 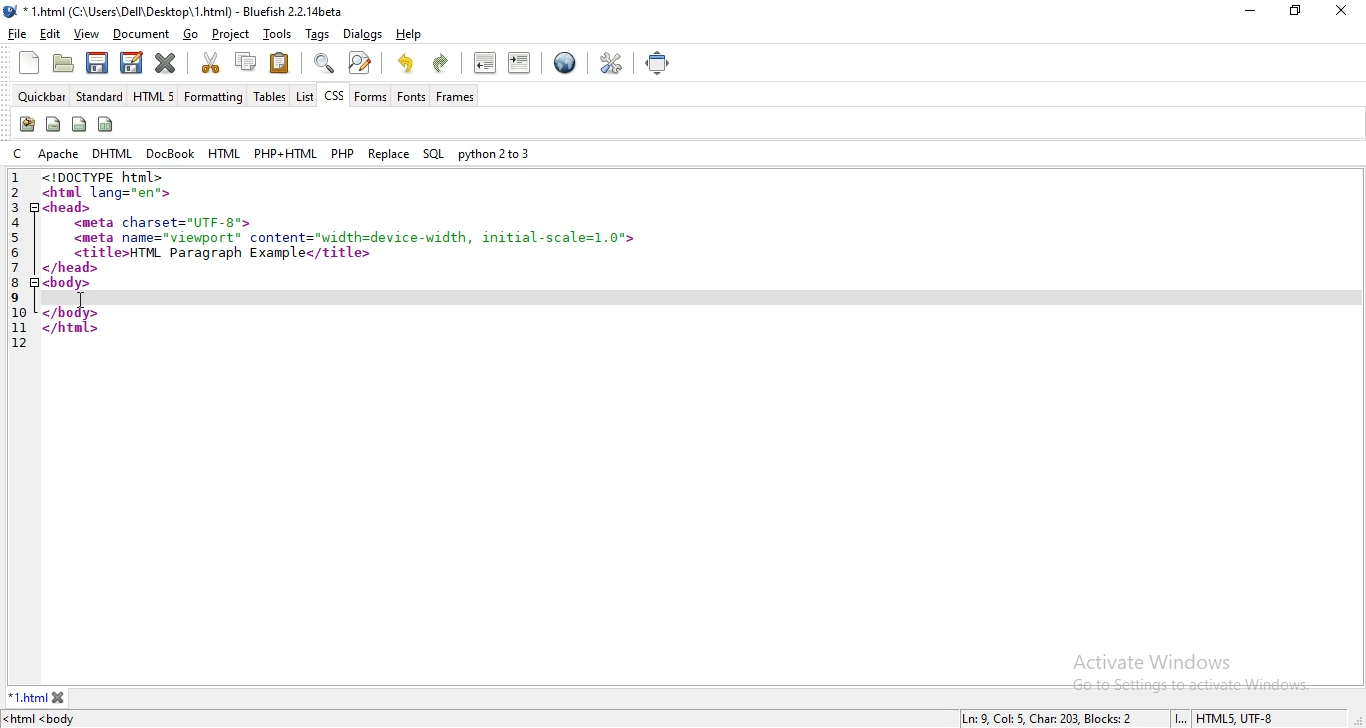 I want to click on create stylesheet, so click(x=26, y=125).